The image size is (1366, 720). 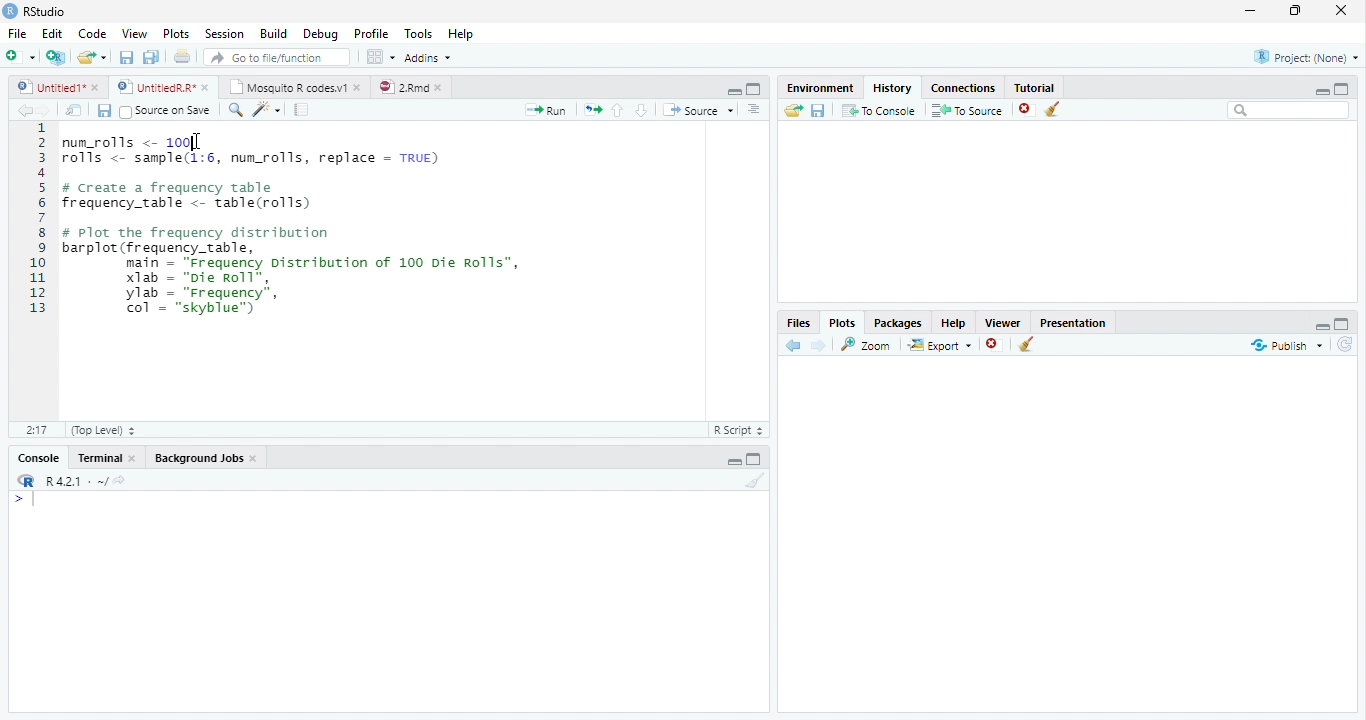 What do you see at coordinates (995, 346) in the screenshot?
I see `Remove Selected` at bounding box center [995, 346].